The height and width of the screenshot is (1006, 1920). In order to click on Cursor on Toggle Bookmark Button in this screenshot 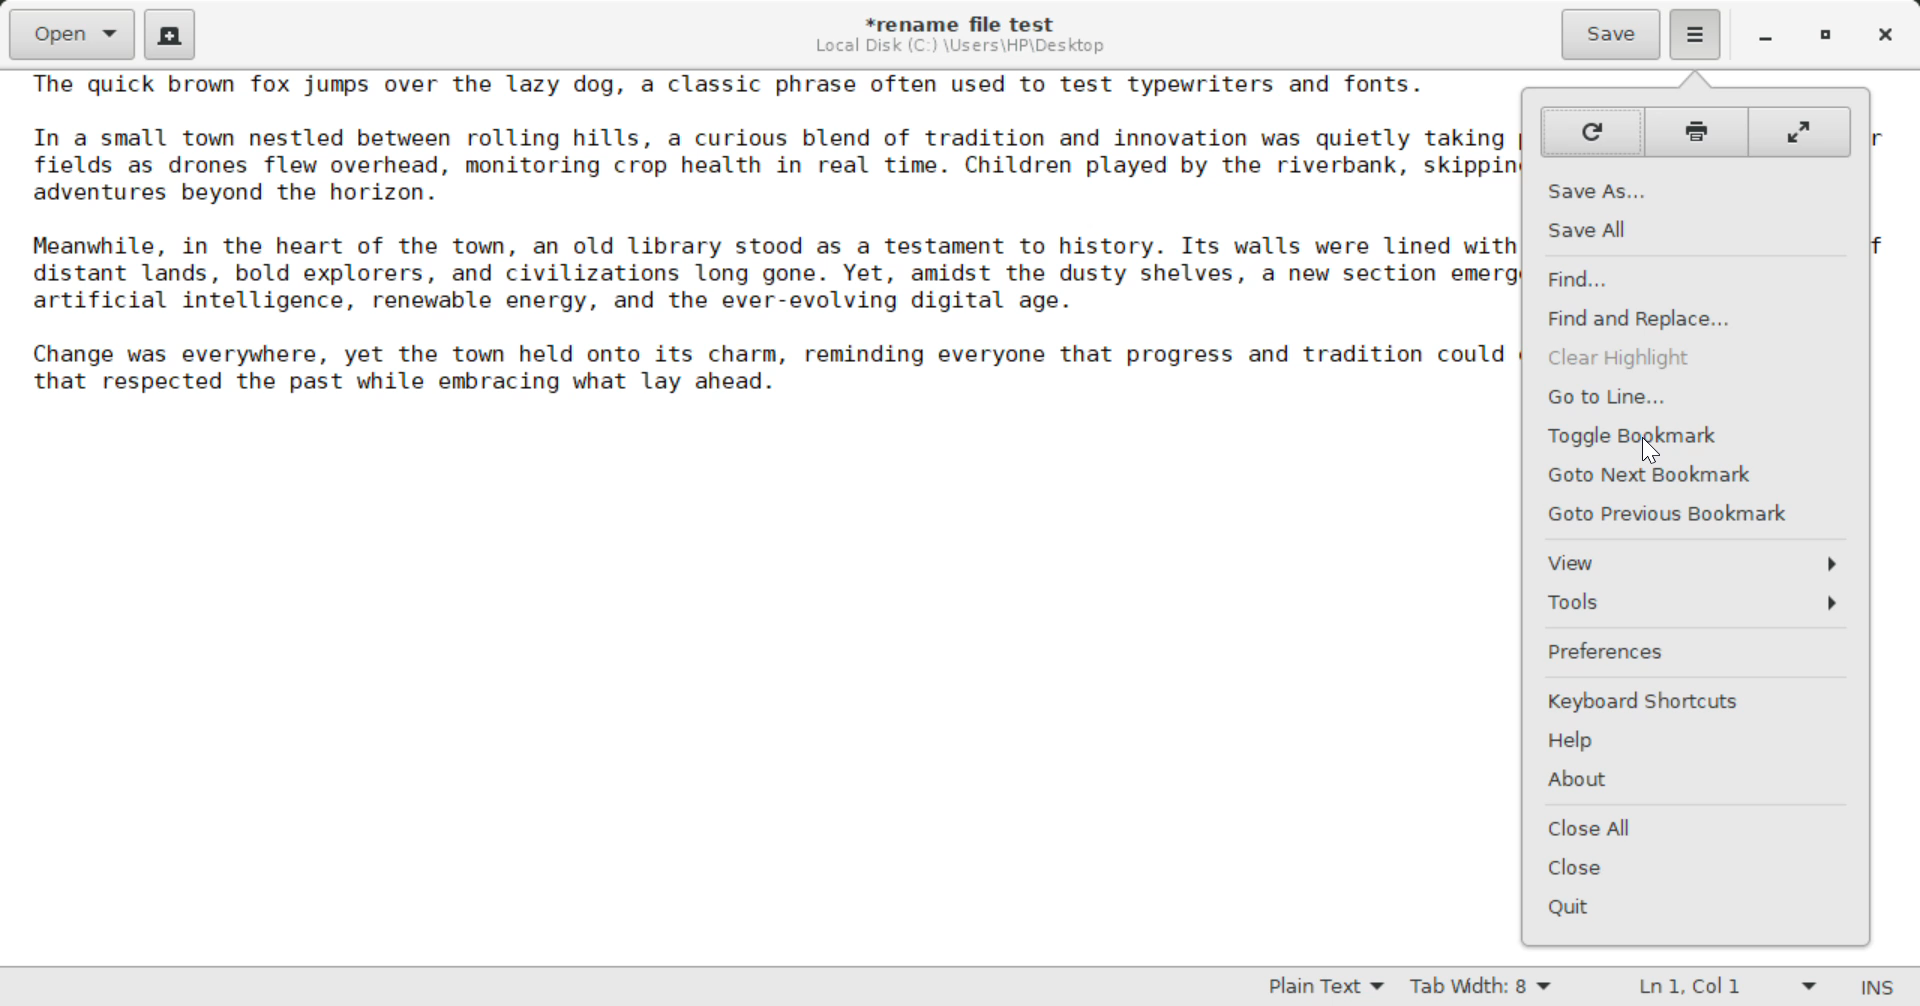, I will do `click(1697, 438)`.